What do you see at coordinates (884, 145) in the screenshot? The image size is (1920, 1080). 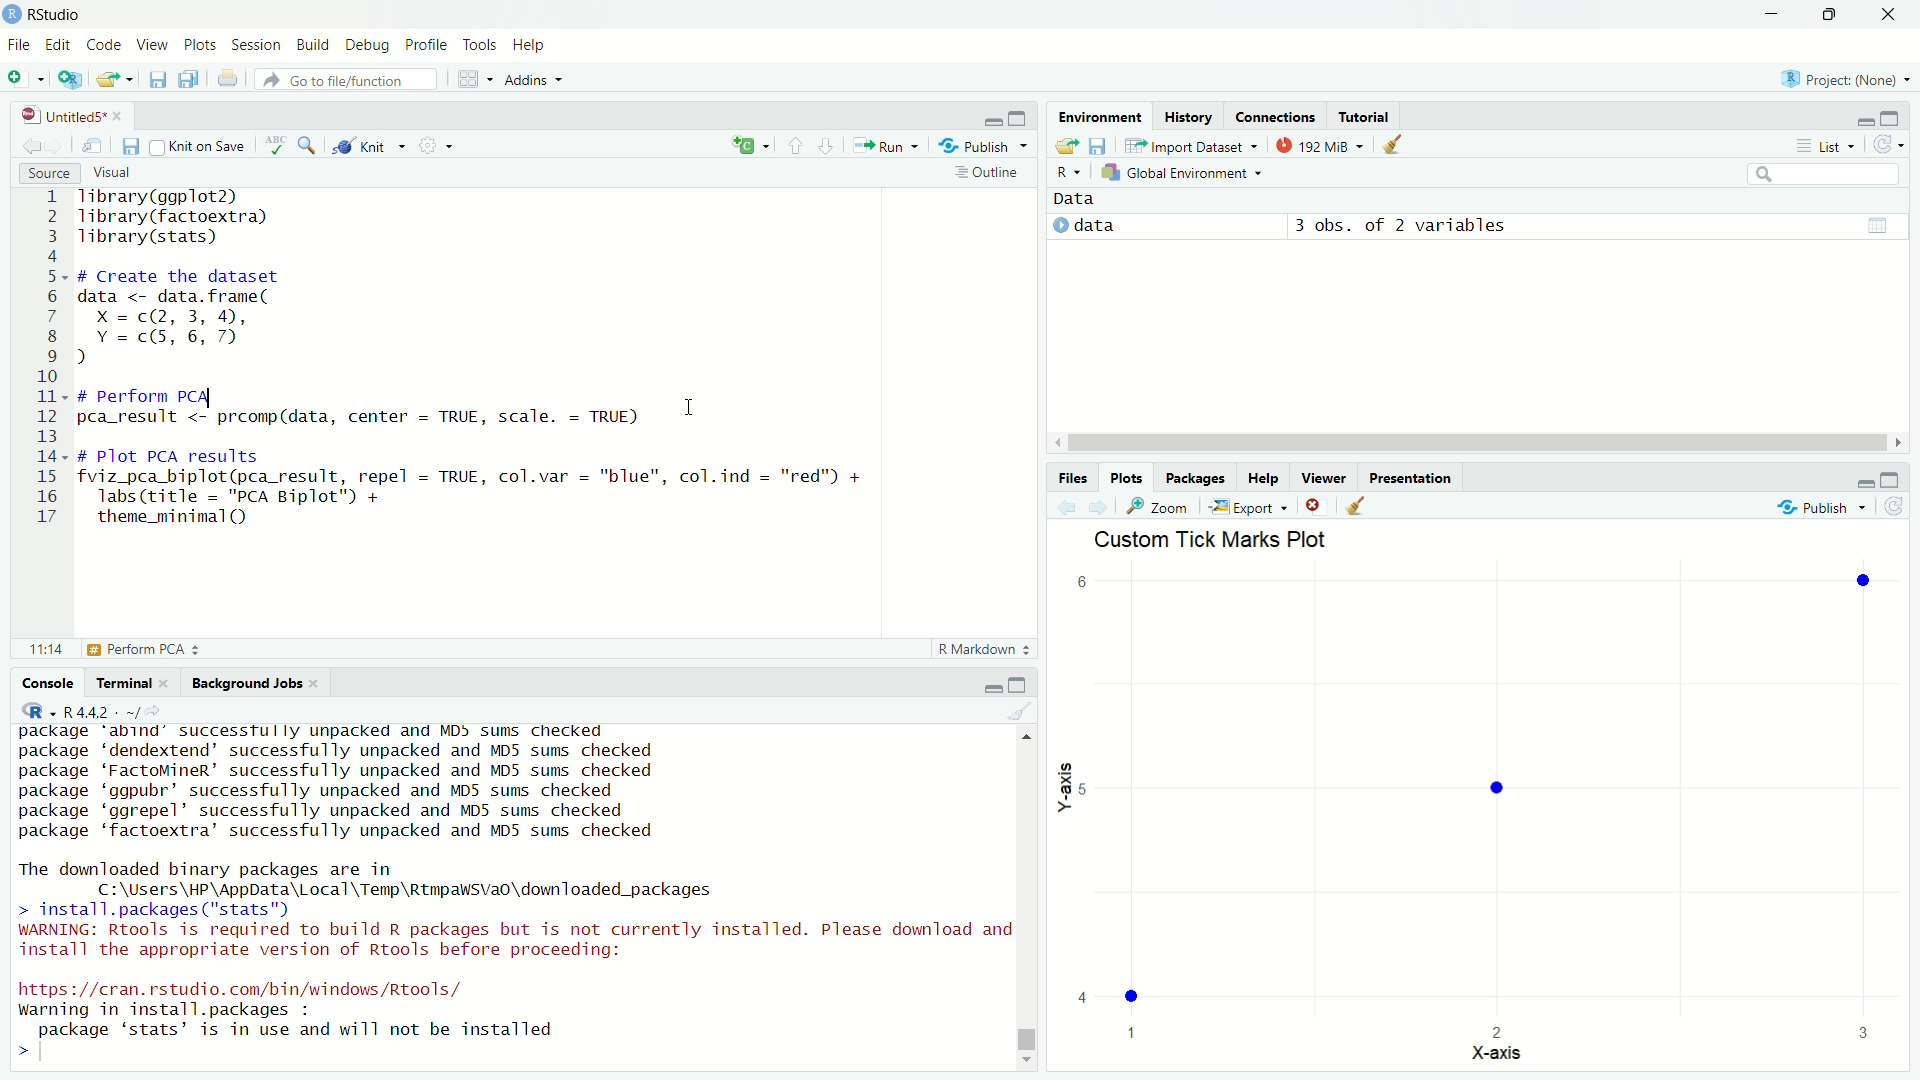 I see `run` at bounding box center [884, 145].